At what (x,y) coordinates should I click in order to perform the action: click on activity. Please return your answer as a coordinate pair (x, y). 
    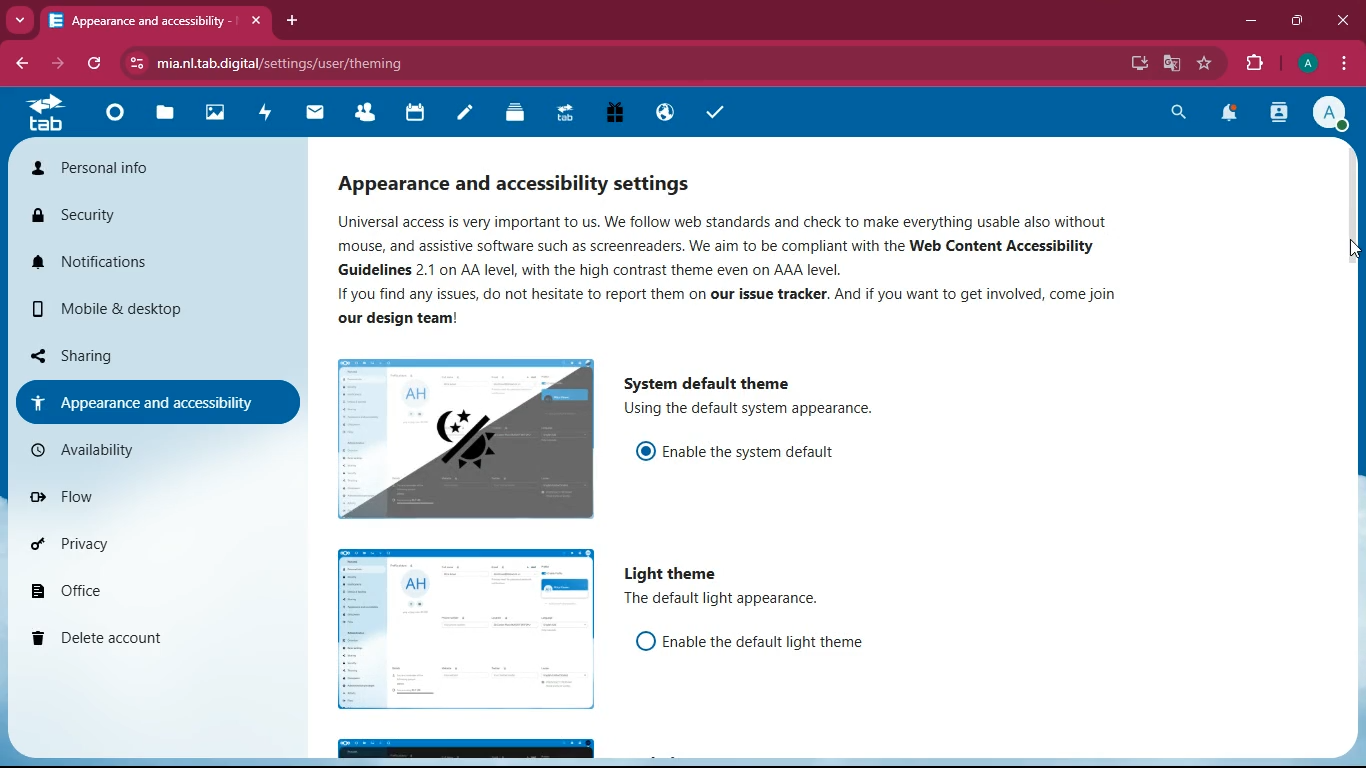
    Looking at the image, I should click on (1277, 115).